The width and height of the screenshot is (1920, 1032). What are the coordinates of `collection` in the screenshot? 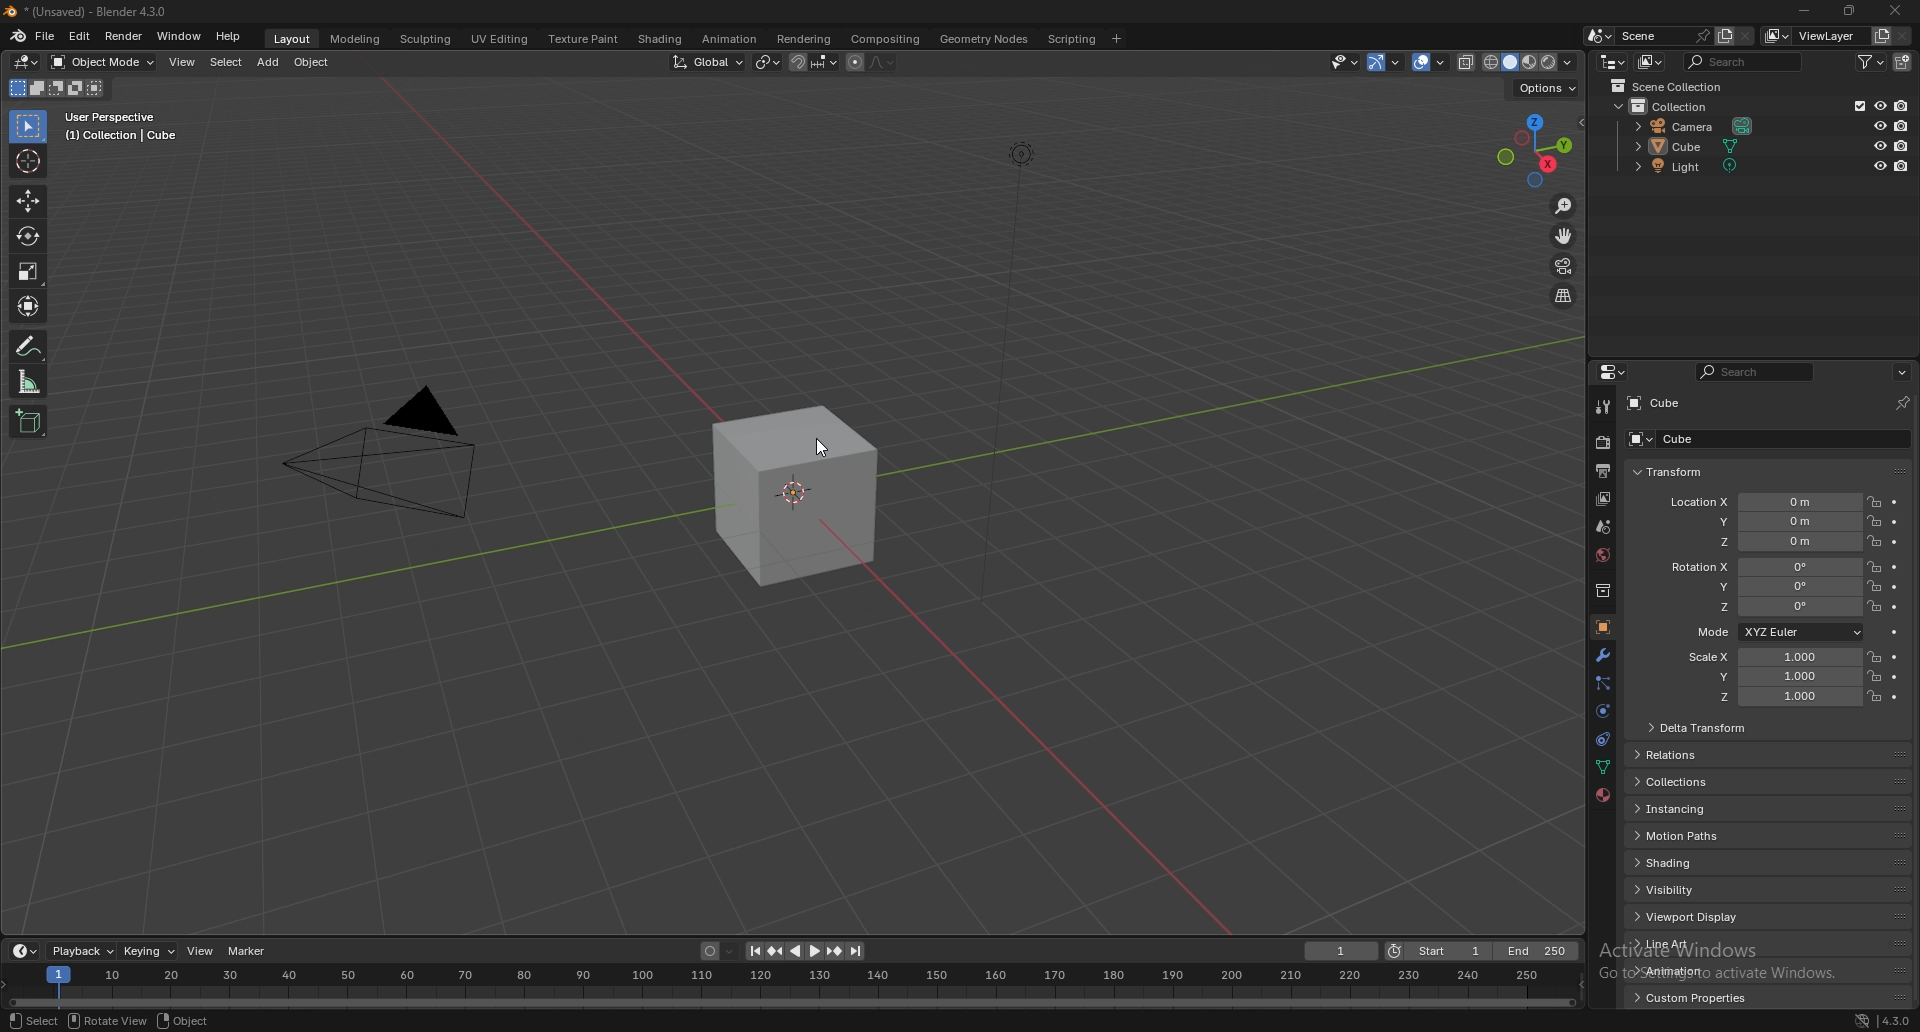 It's located at (1601, 591).